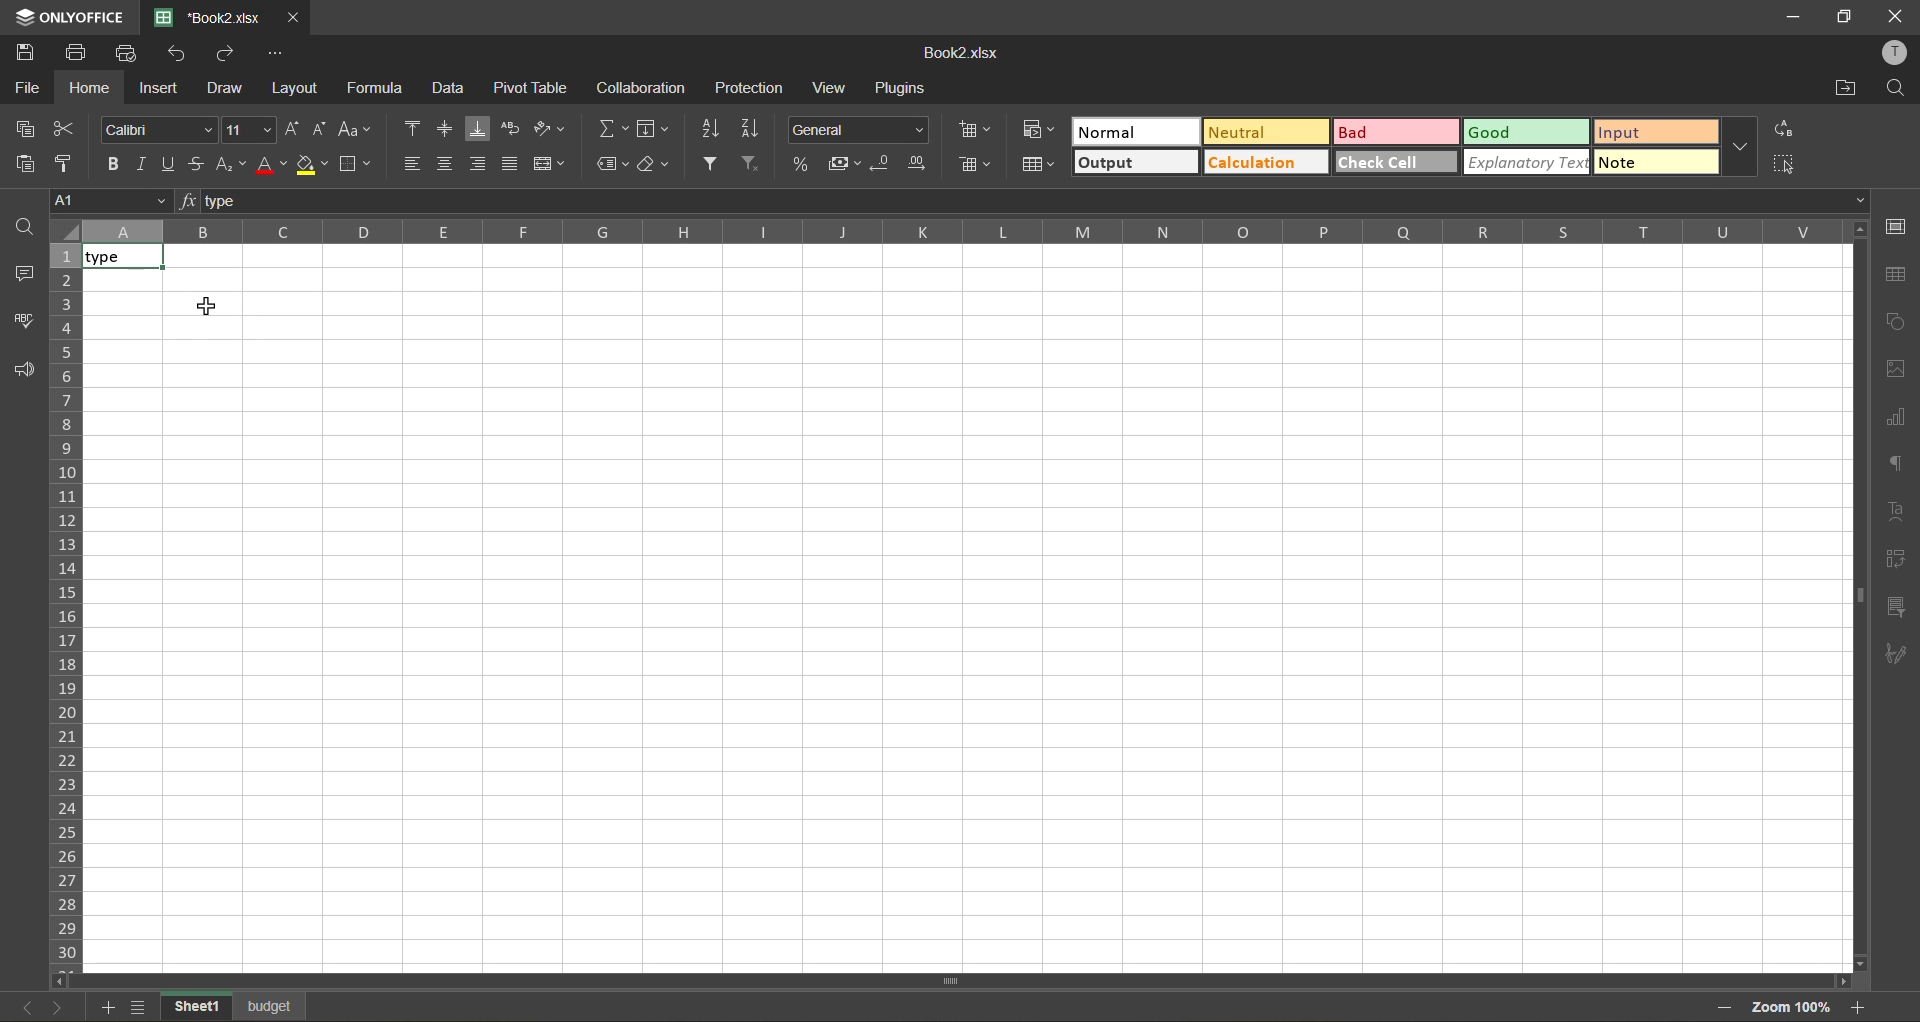  I want to click on merge and center, so click(550, 163).